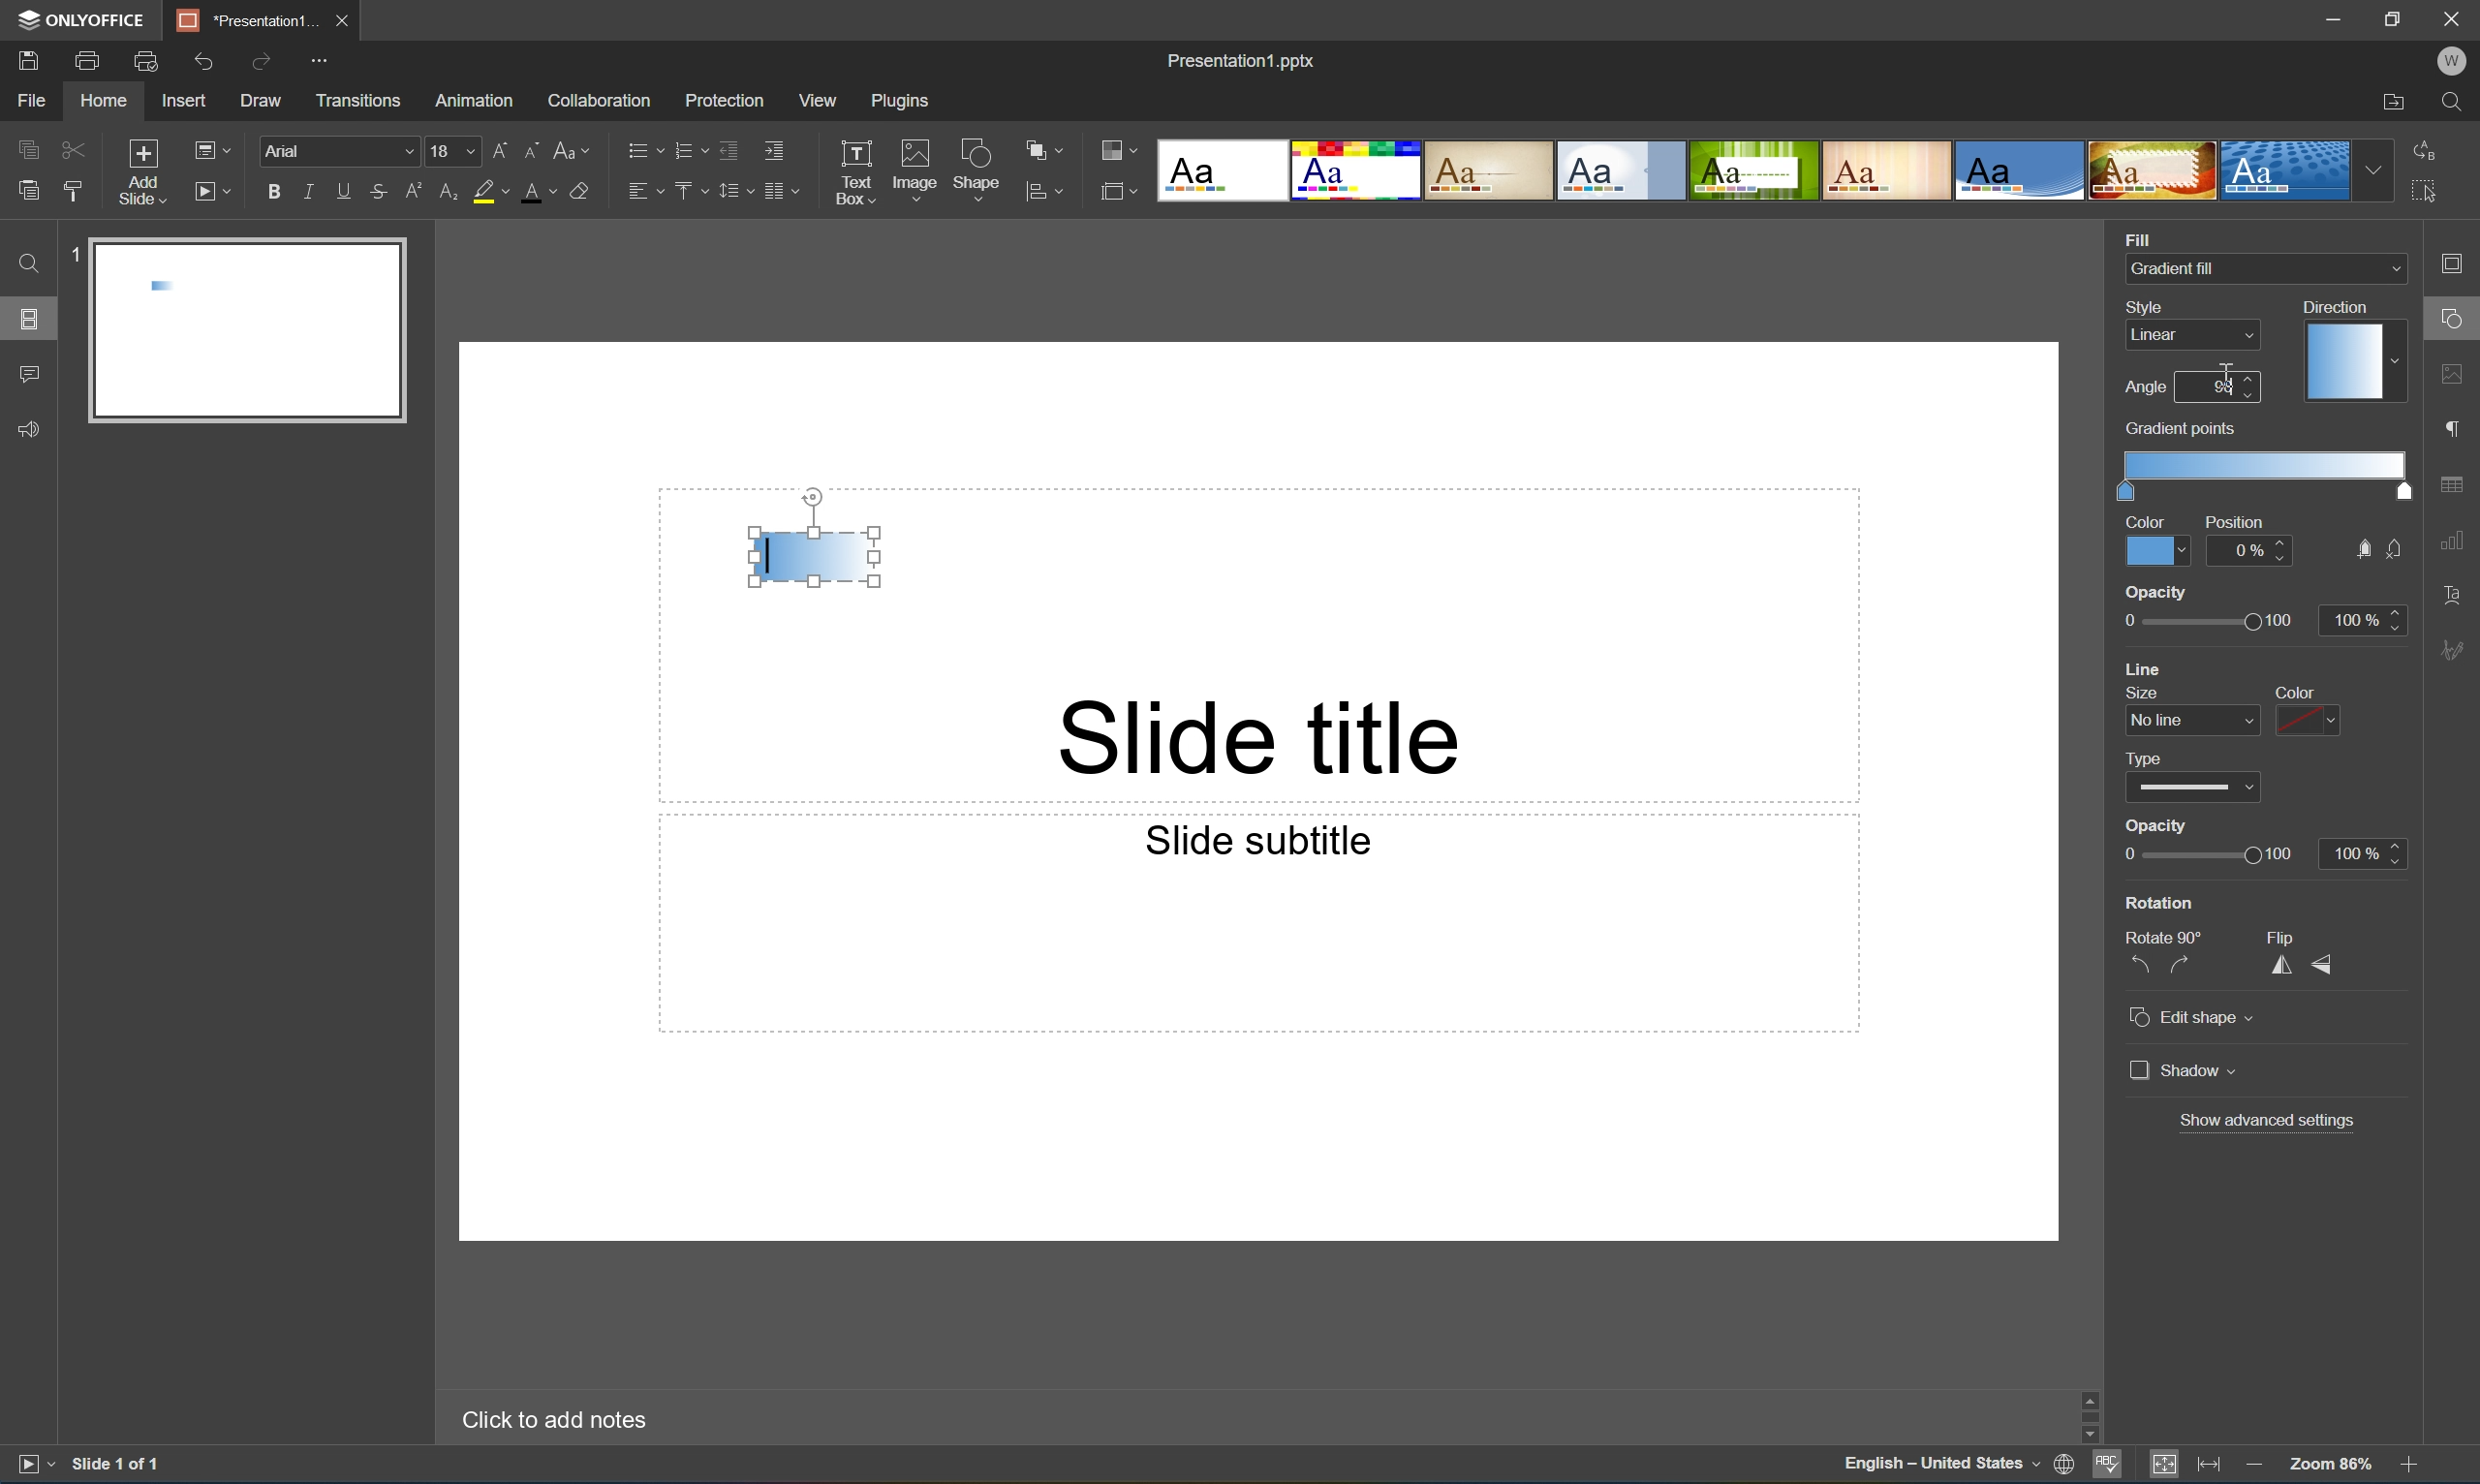 The height and width of the screenshot is (1484, 2480). Describe the element at coordinates (2178, 268) in the screenshot. I see `Gradient fill` at that location.